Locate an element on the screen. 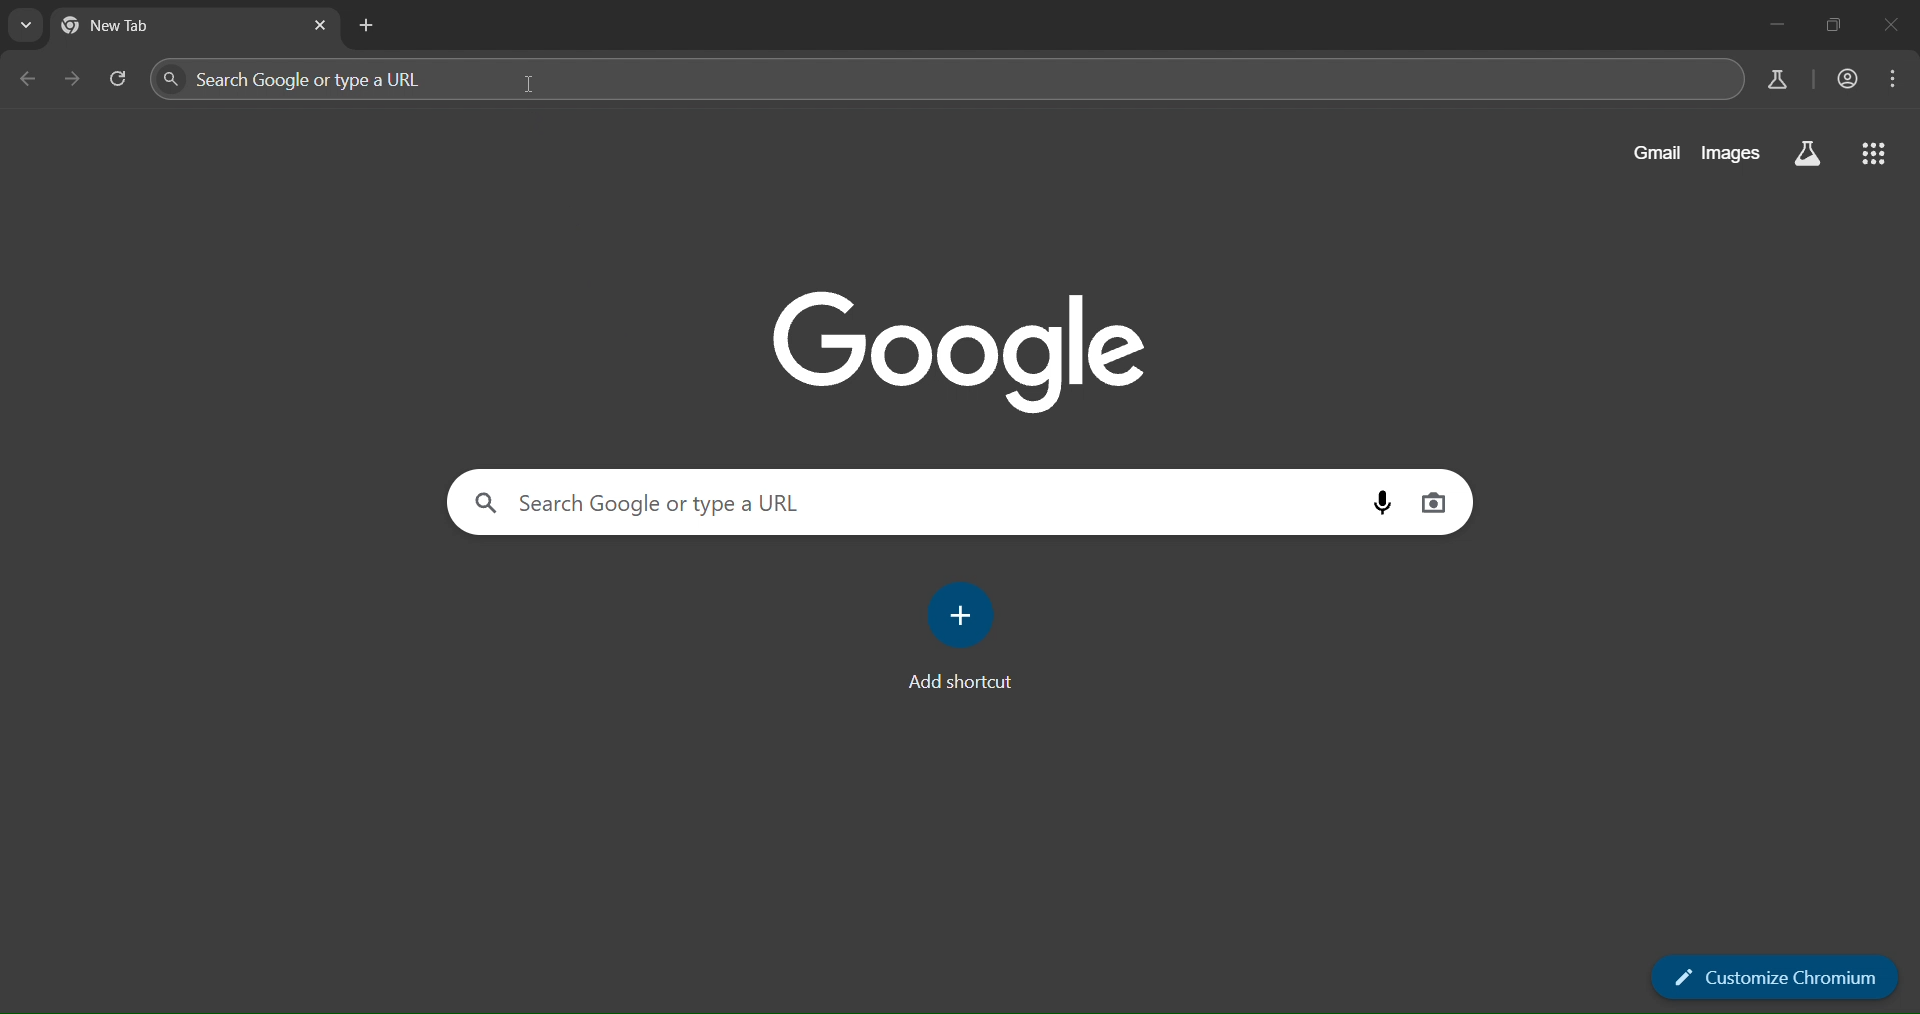 This screenshot has width=1920, height=1014. go forward one page is located at coordinates (77, 79).